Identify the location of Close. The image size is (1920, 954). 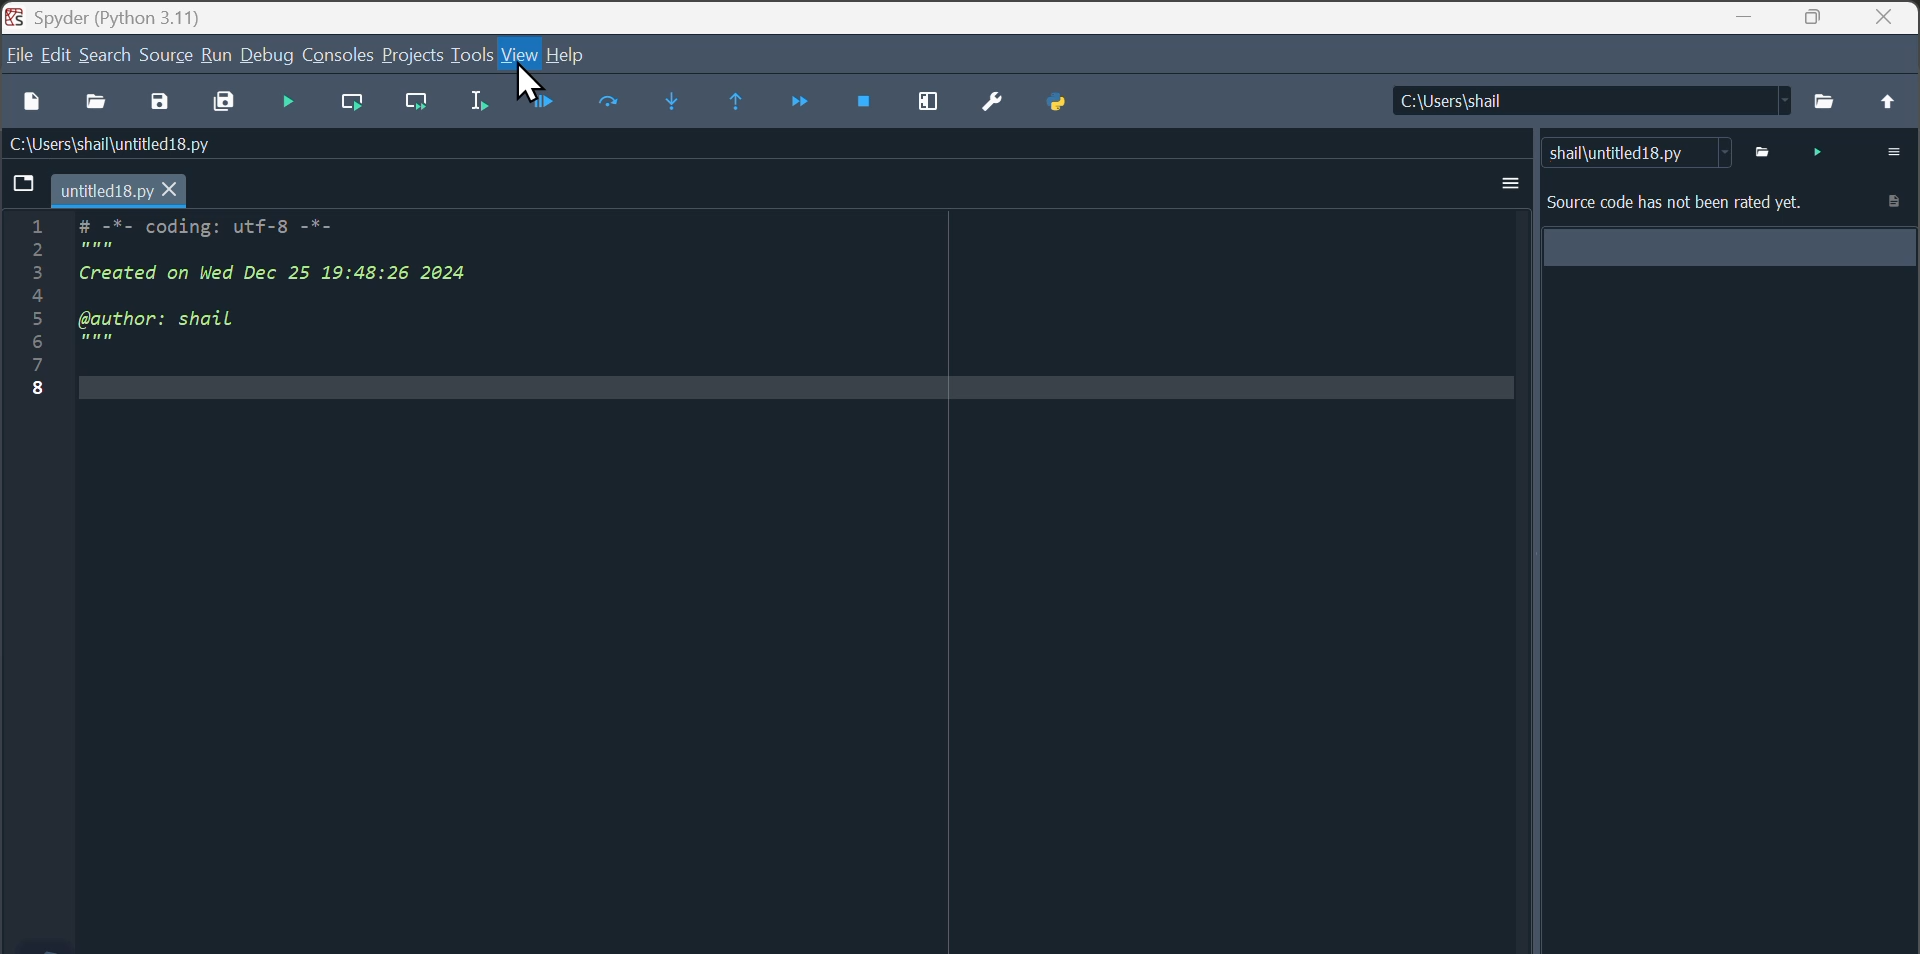
(1890, 17).